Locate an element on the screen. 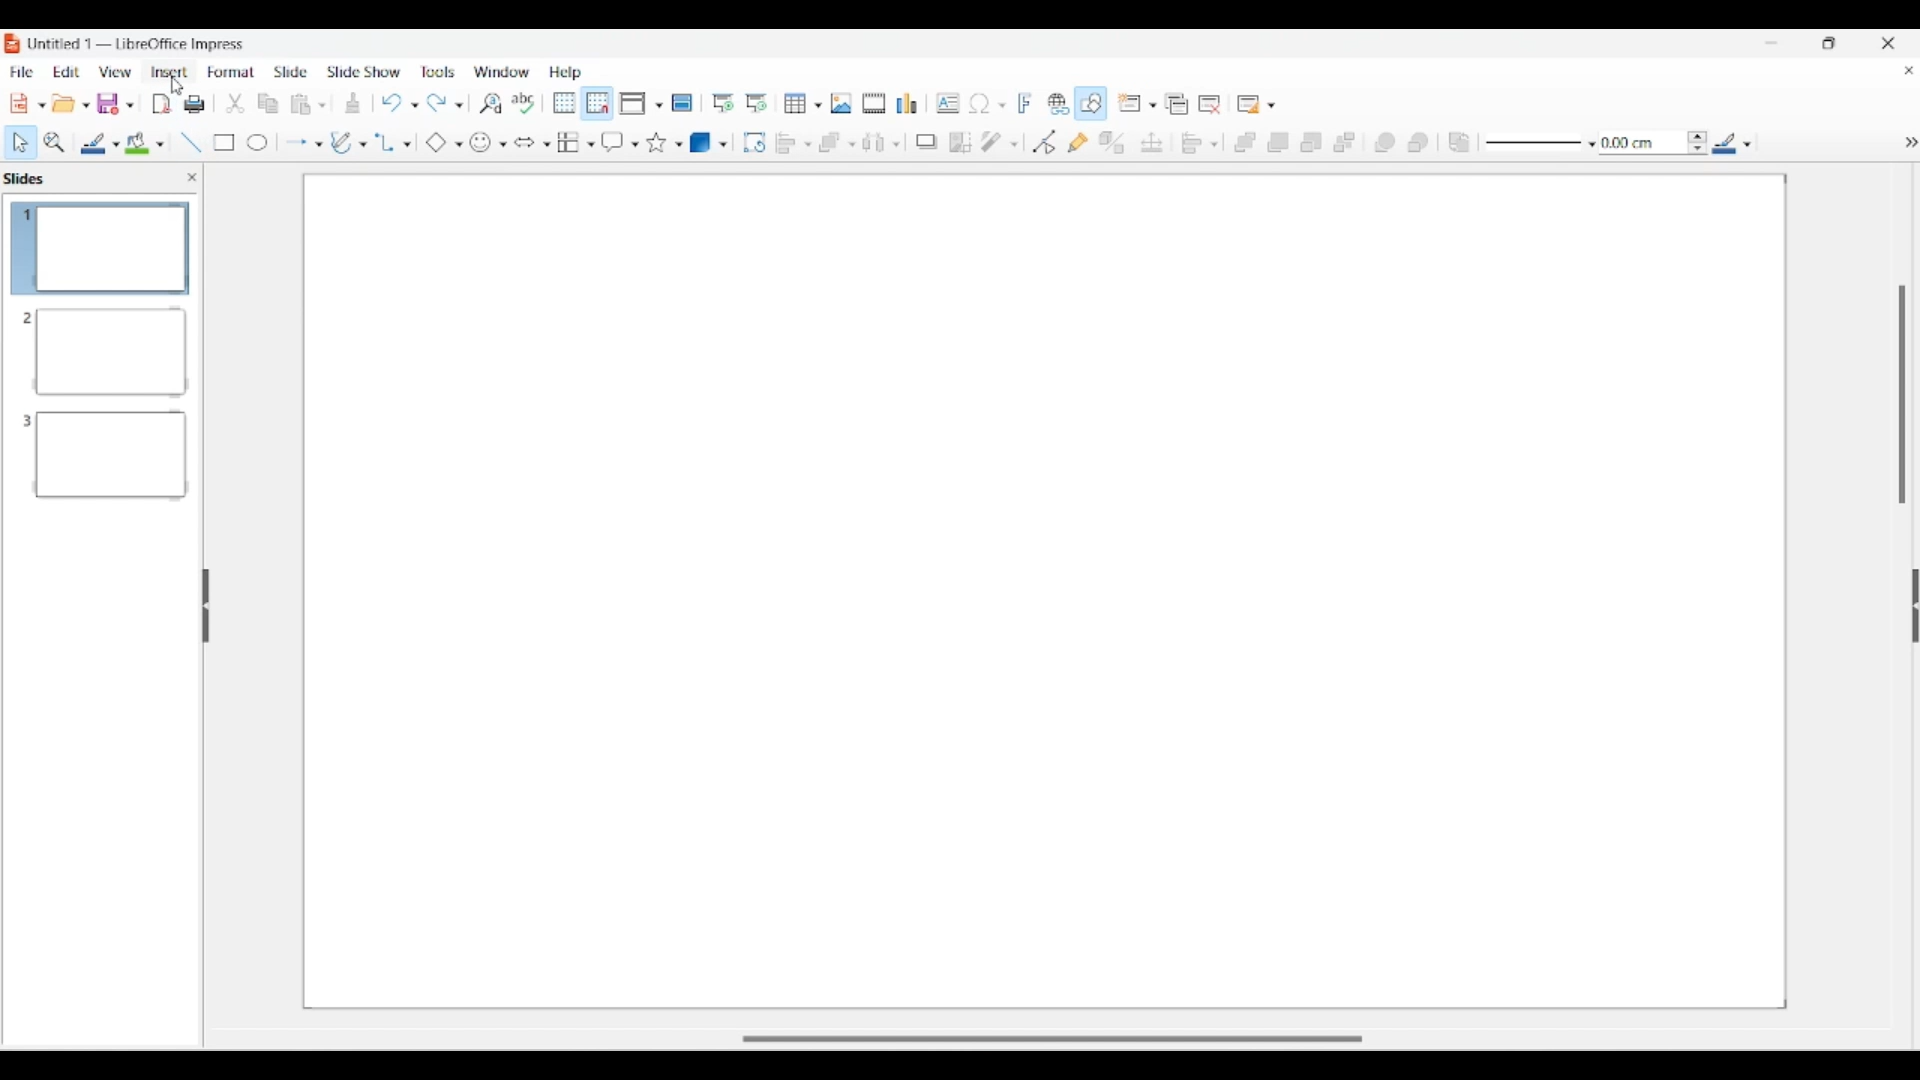 This screenshot has height=1080, width=1920. Paste options  is located at coordinates (309, 105).